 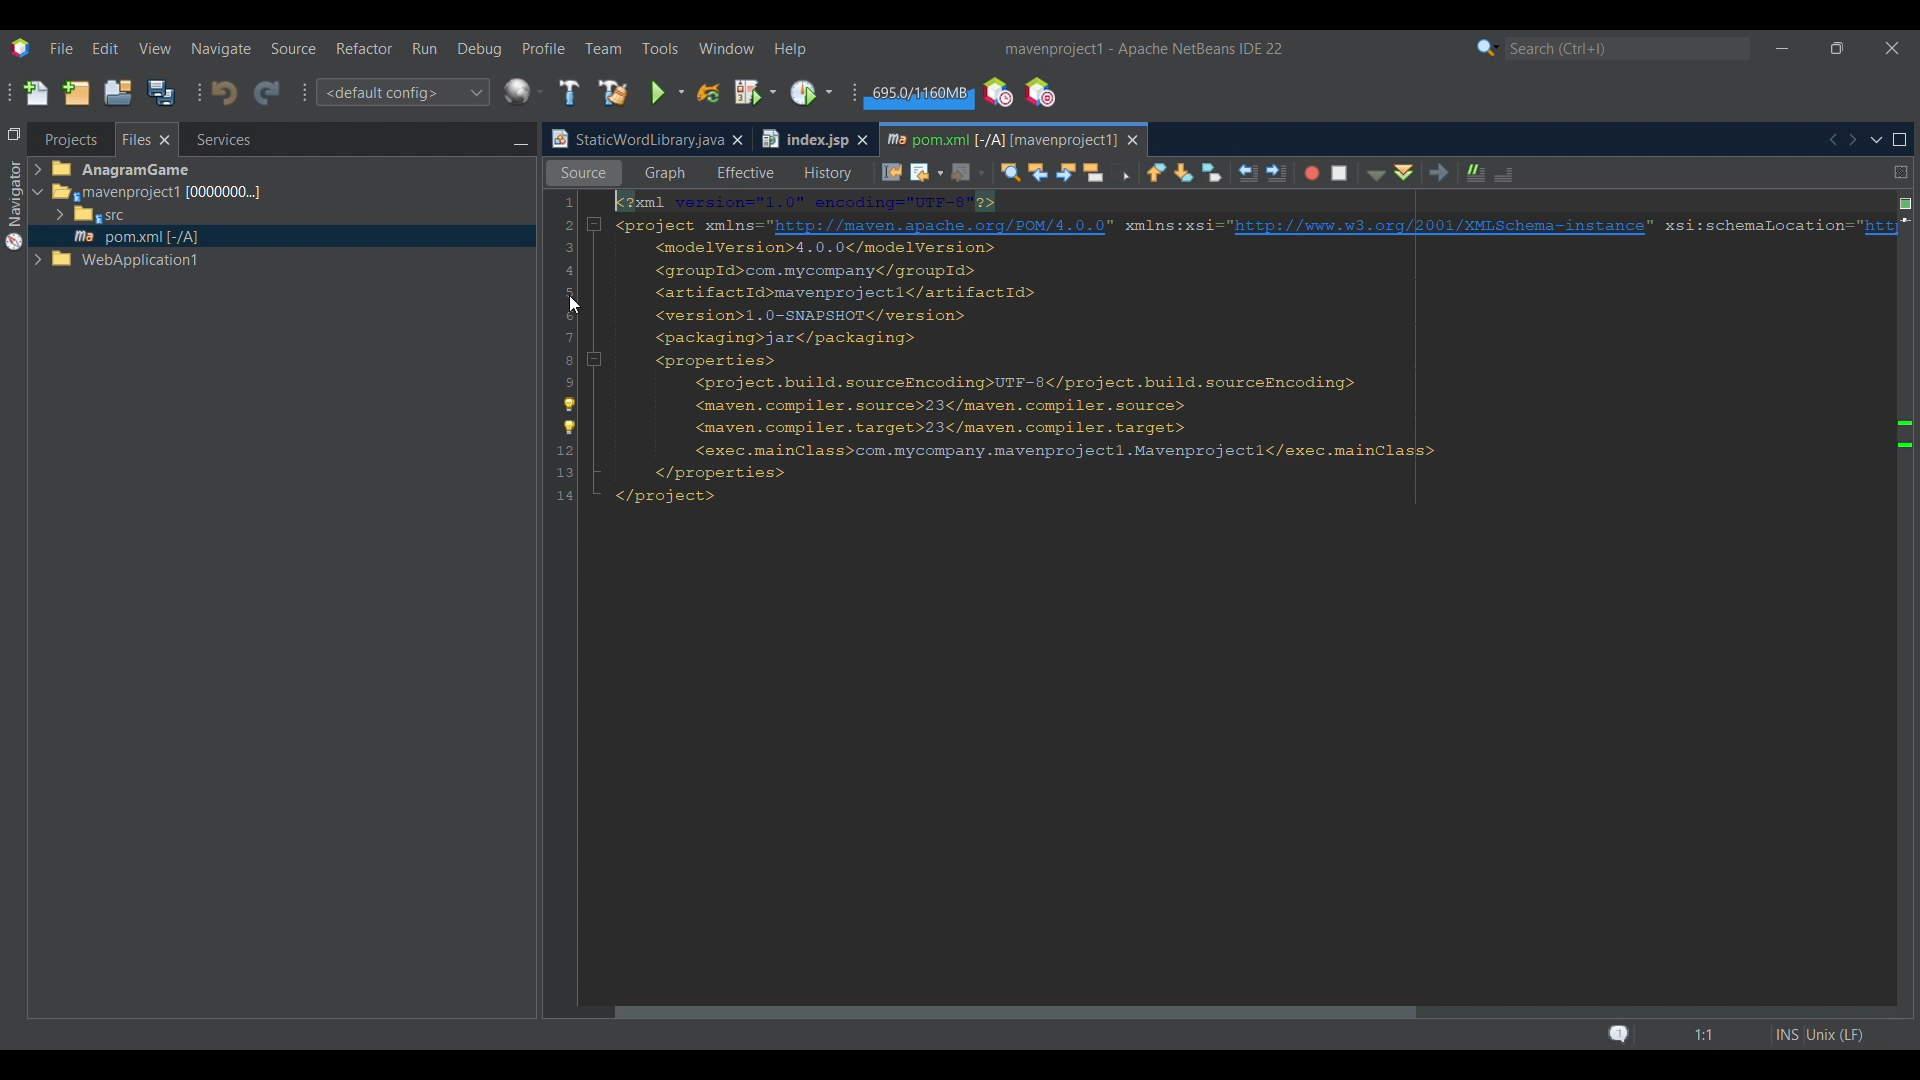 What do you see at coordinates (1852, 139) in the screenshot?
I see `Next` at bounding box center [1852, 139].